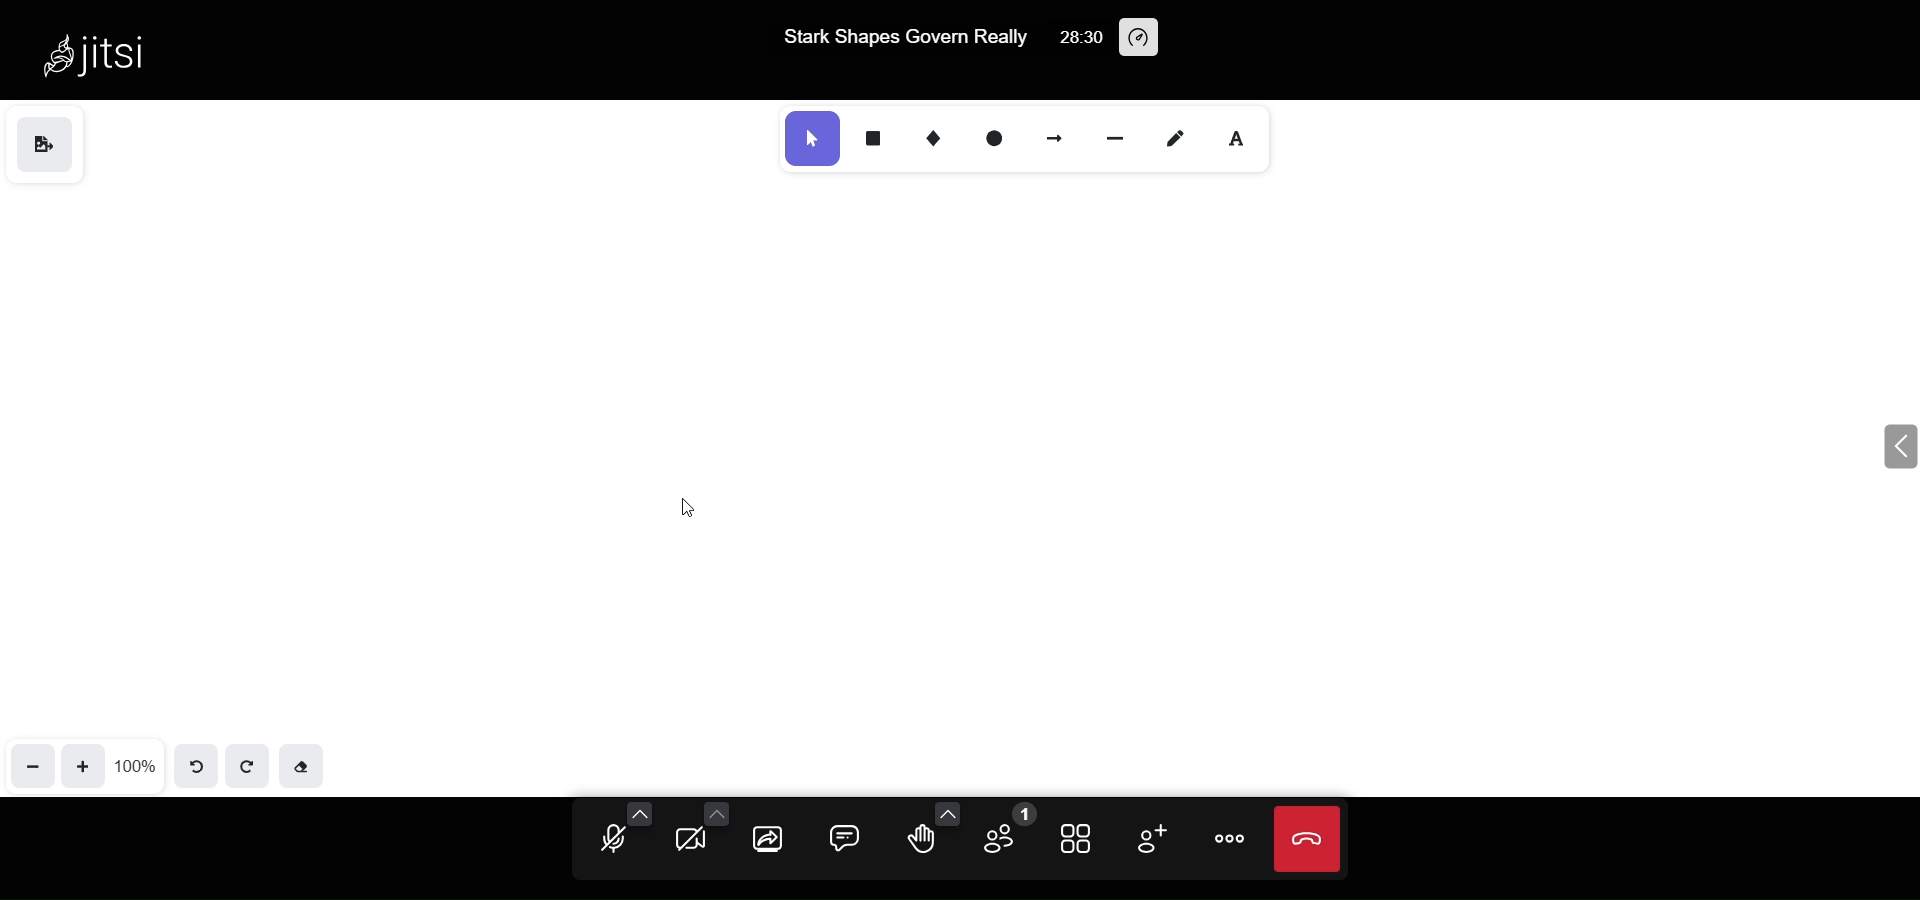 This screenshot has width=1920, height=900. I want to click on arrow, so click(1057, 135).